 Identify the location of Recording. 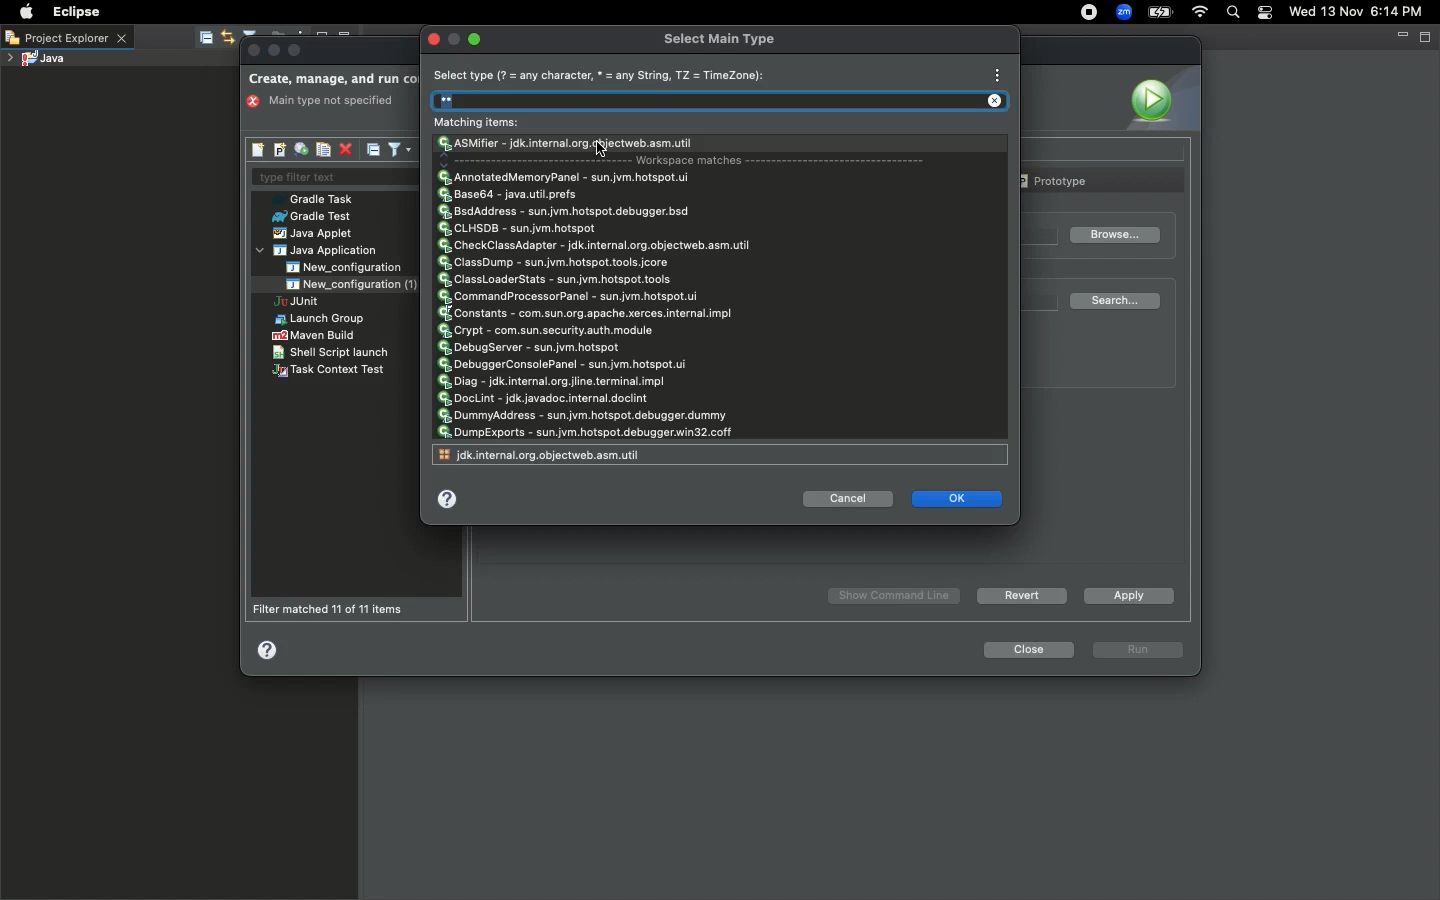
(1088, 12).